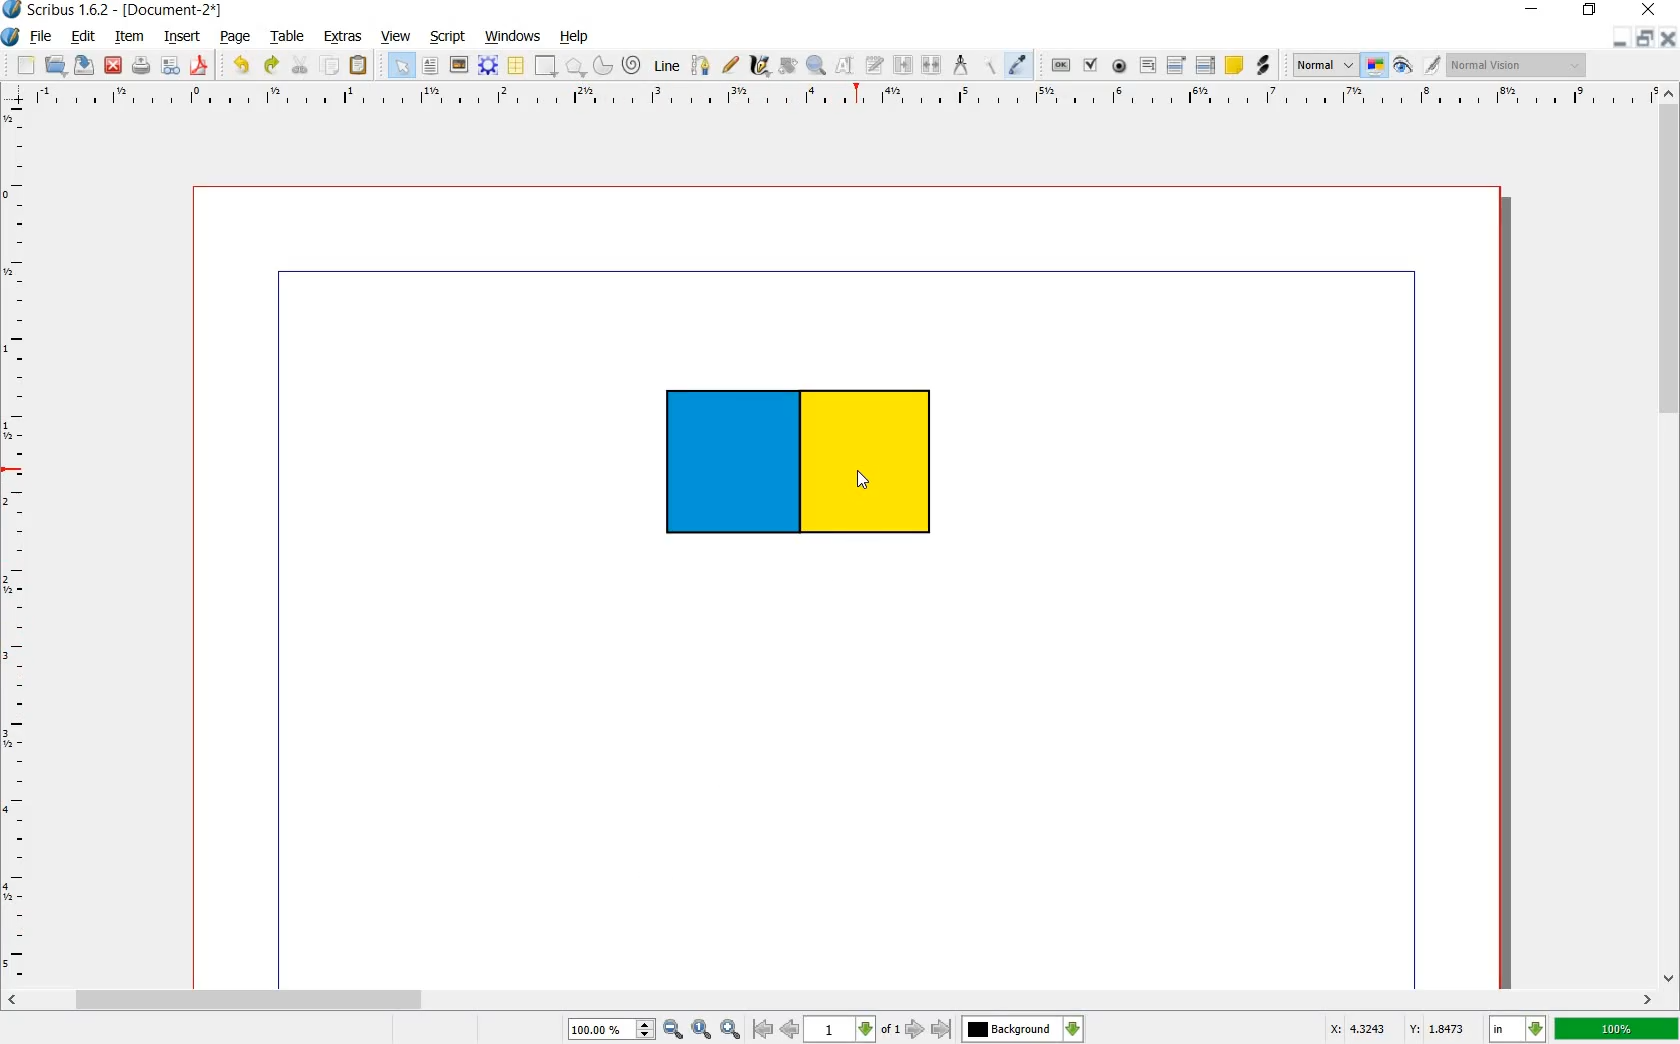 Image resolution: width=1680 pixels, height=1044 pixels. I want to click on redo, so click(272, 67).